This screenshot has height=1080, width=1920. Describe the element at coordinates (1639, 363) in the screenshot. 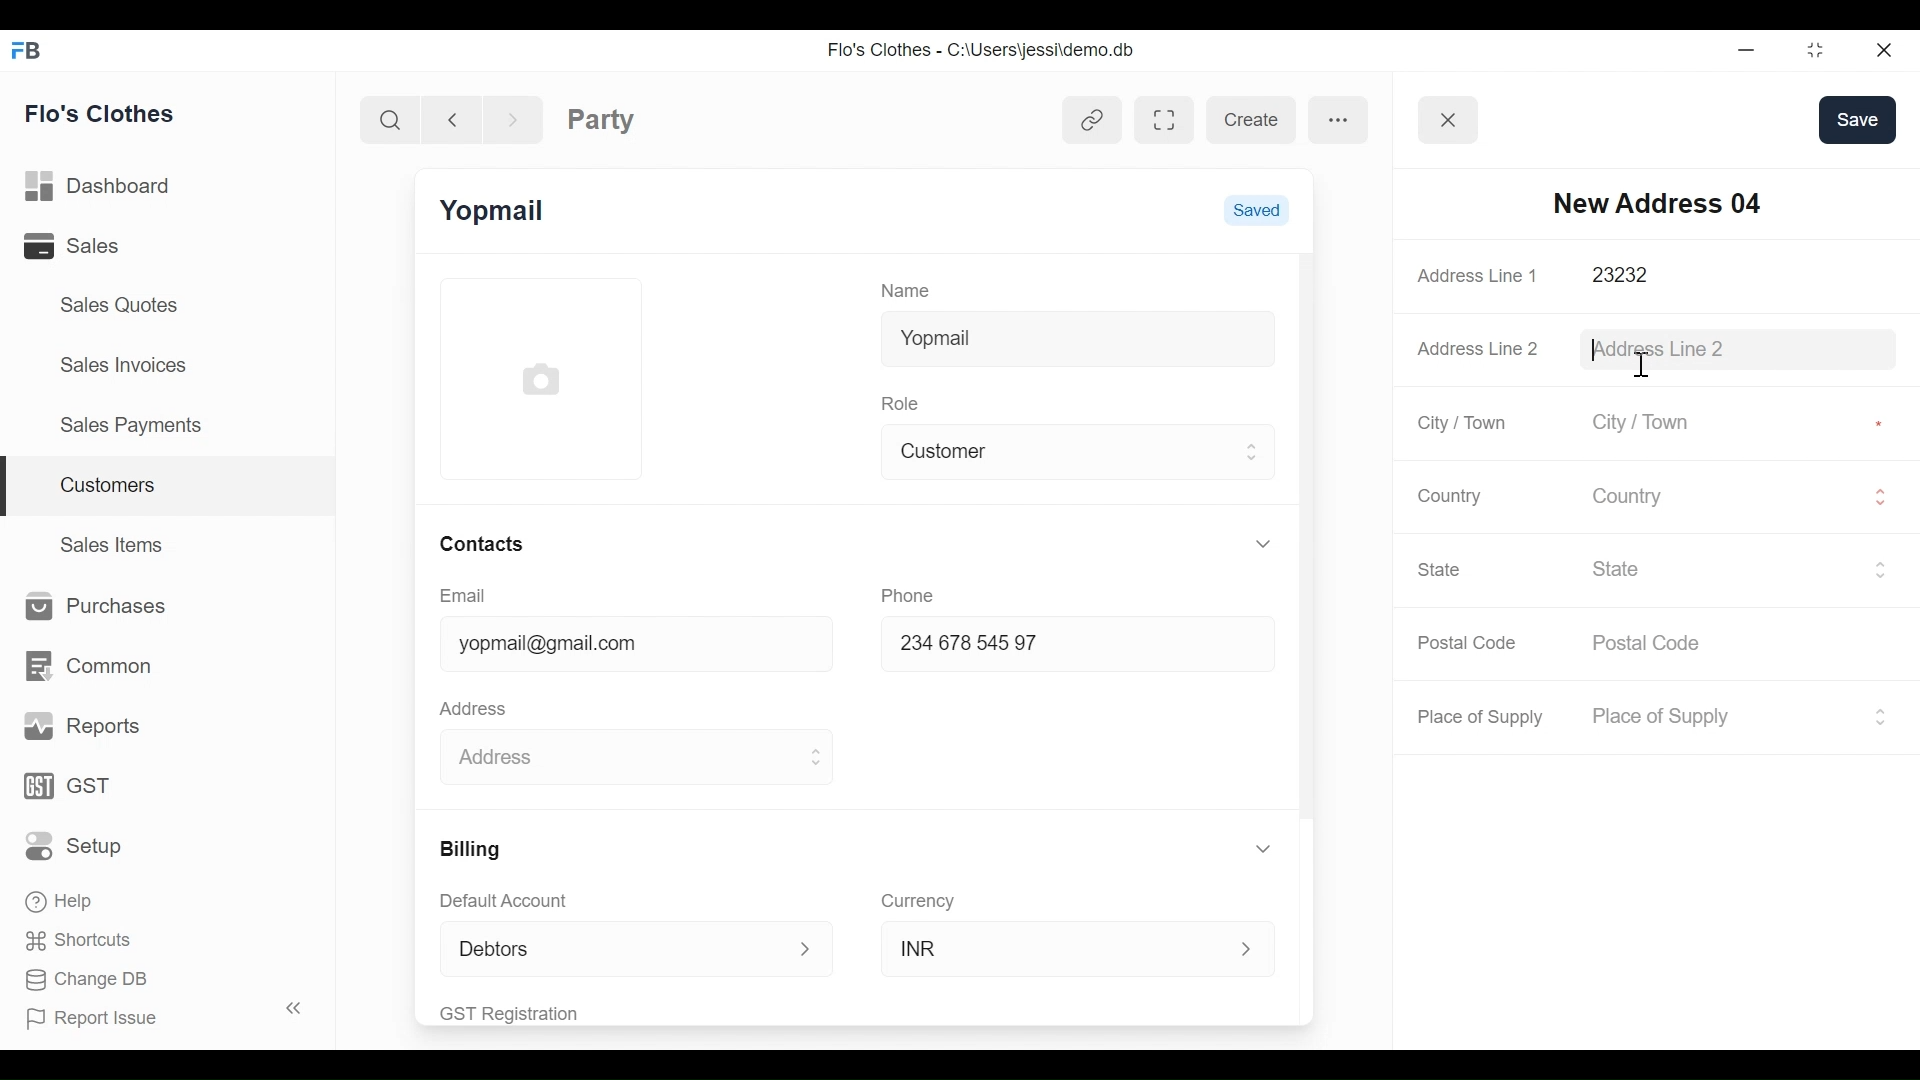

I see `text cursor` at that location.